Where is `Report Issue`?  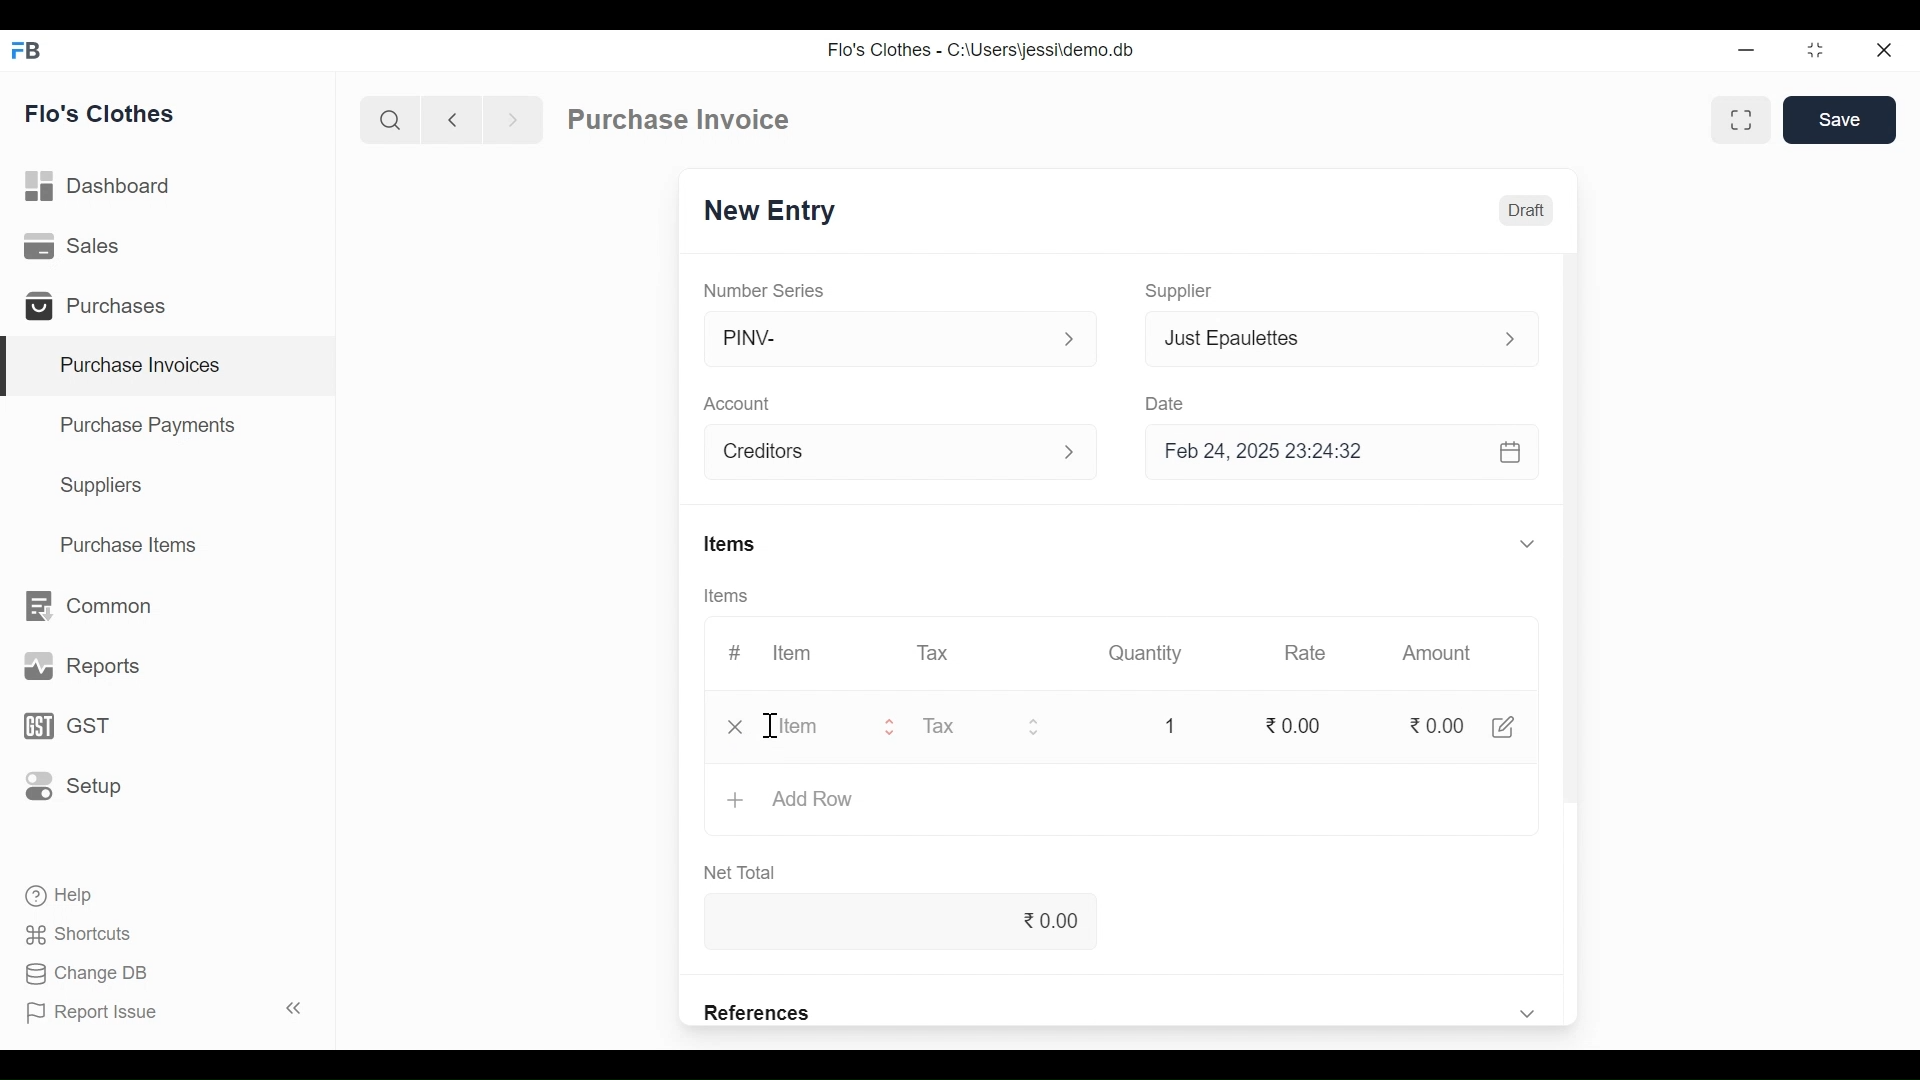
Report Issue is located at coordinates (166, 1010).